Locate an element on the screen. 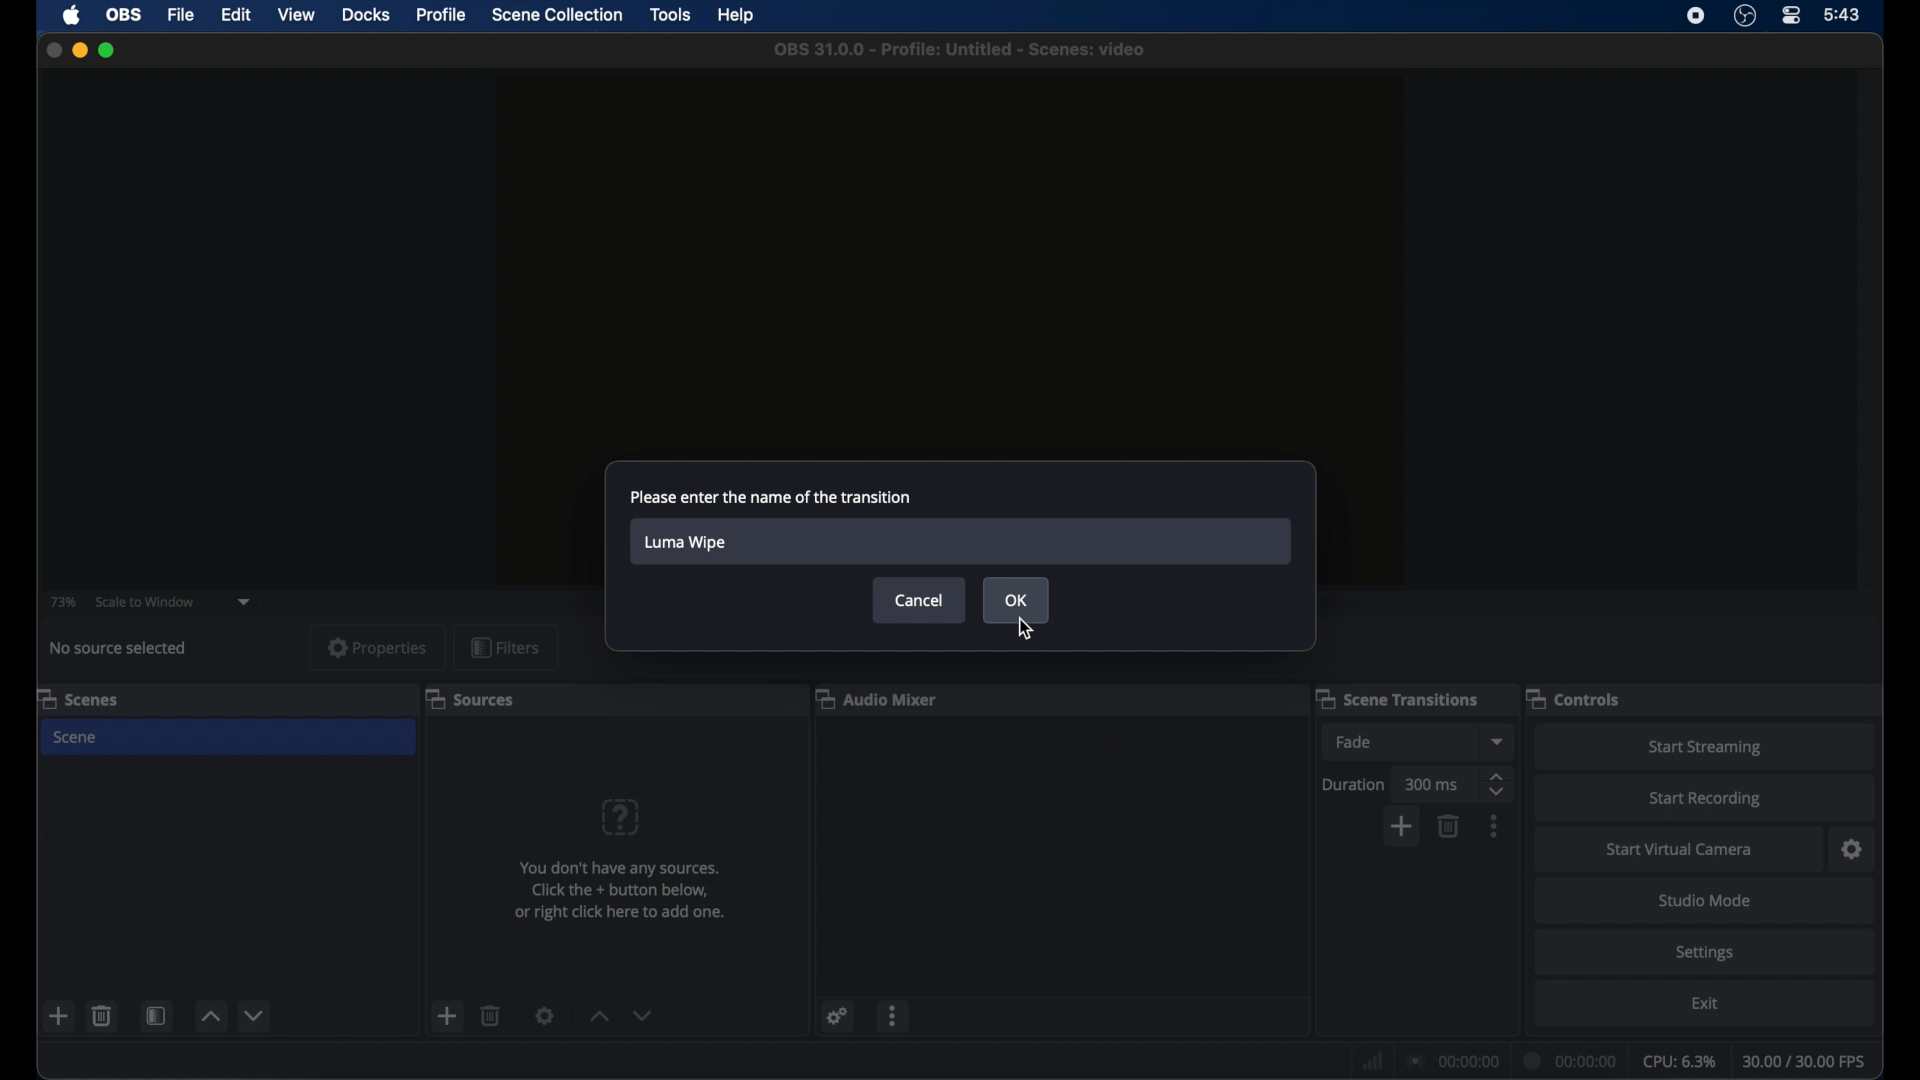 The image size is (1920, 1080). add is located at coordinates (448, 1015).